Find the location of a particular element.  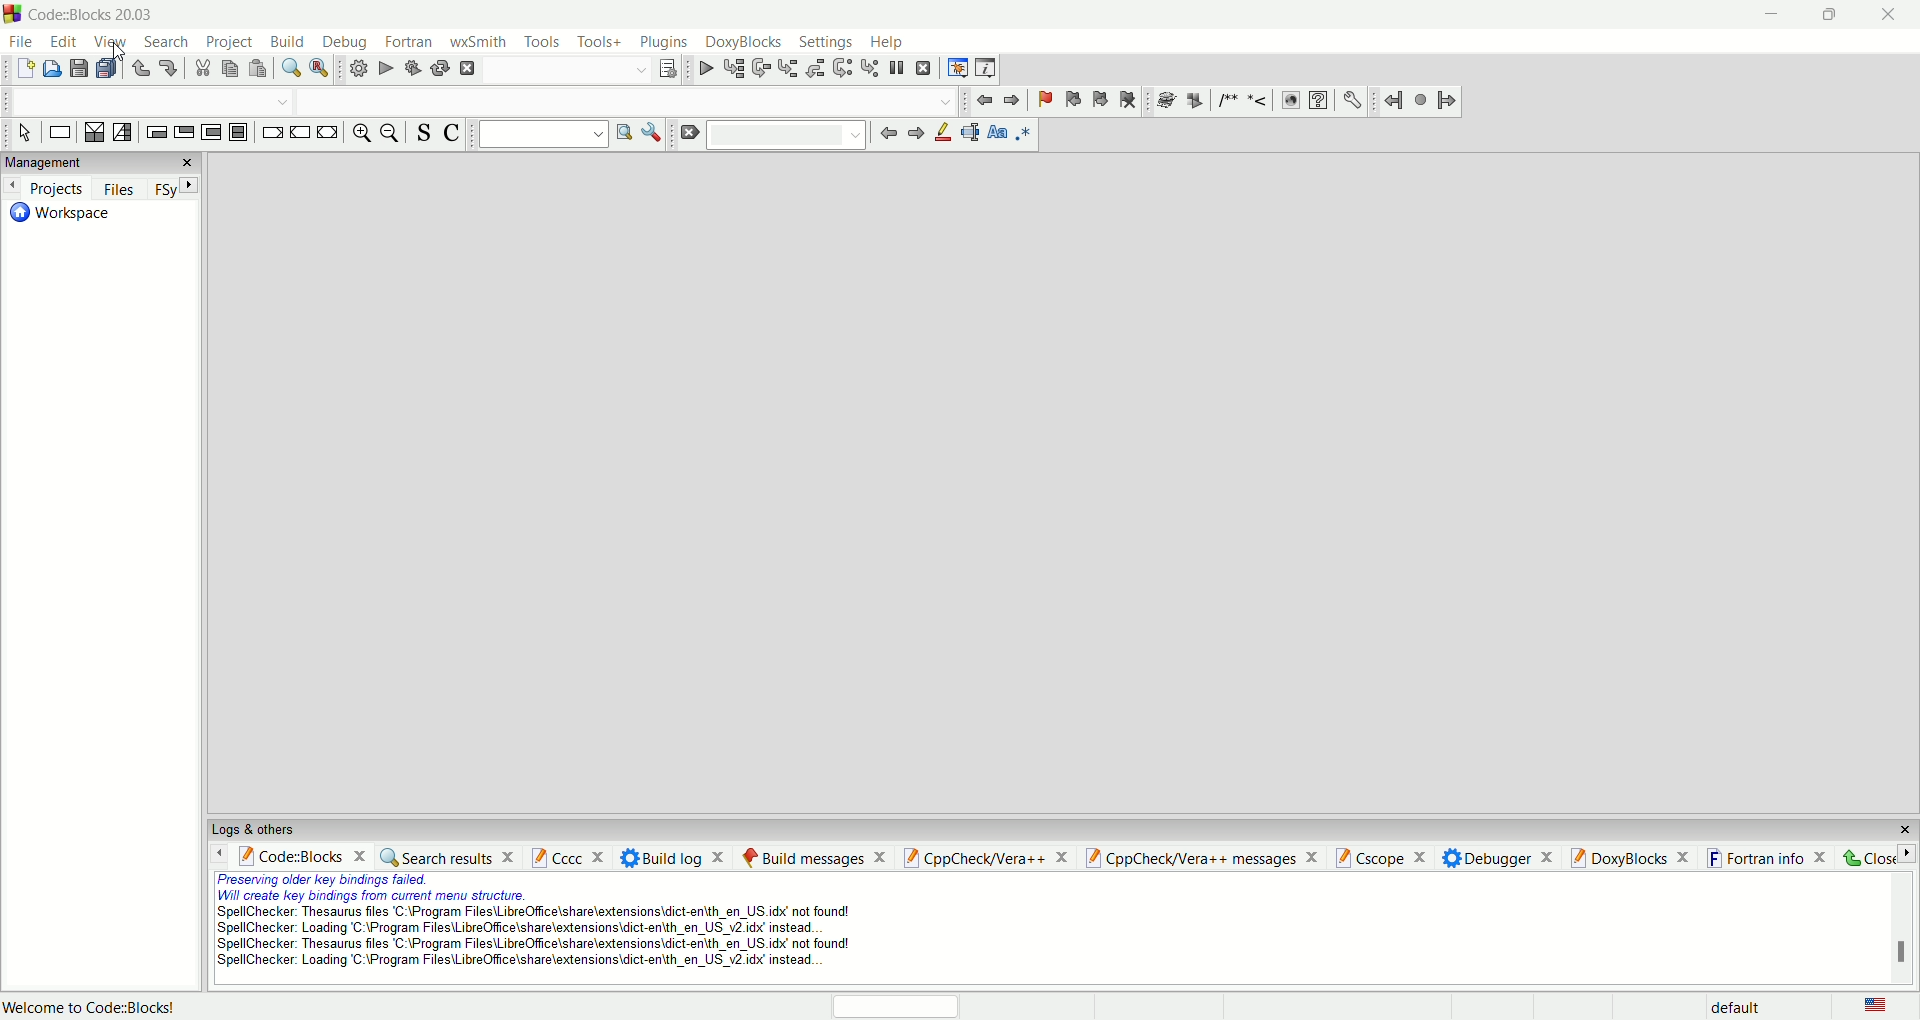

minimize is located at coordinates (1767, 18).